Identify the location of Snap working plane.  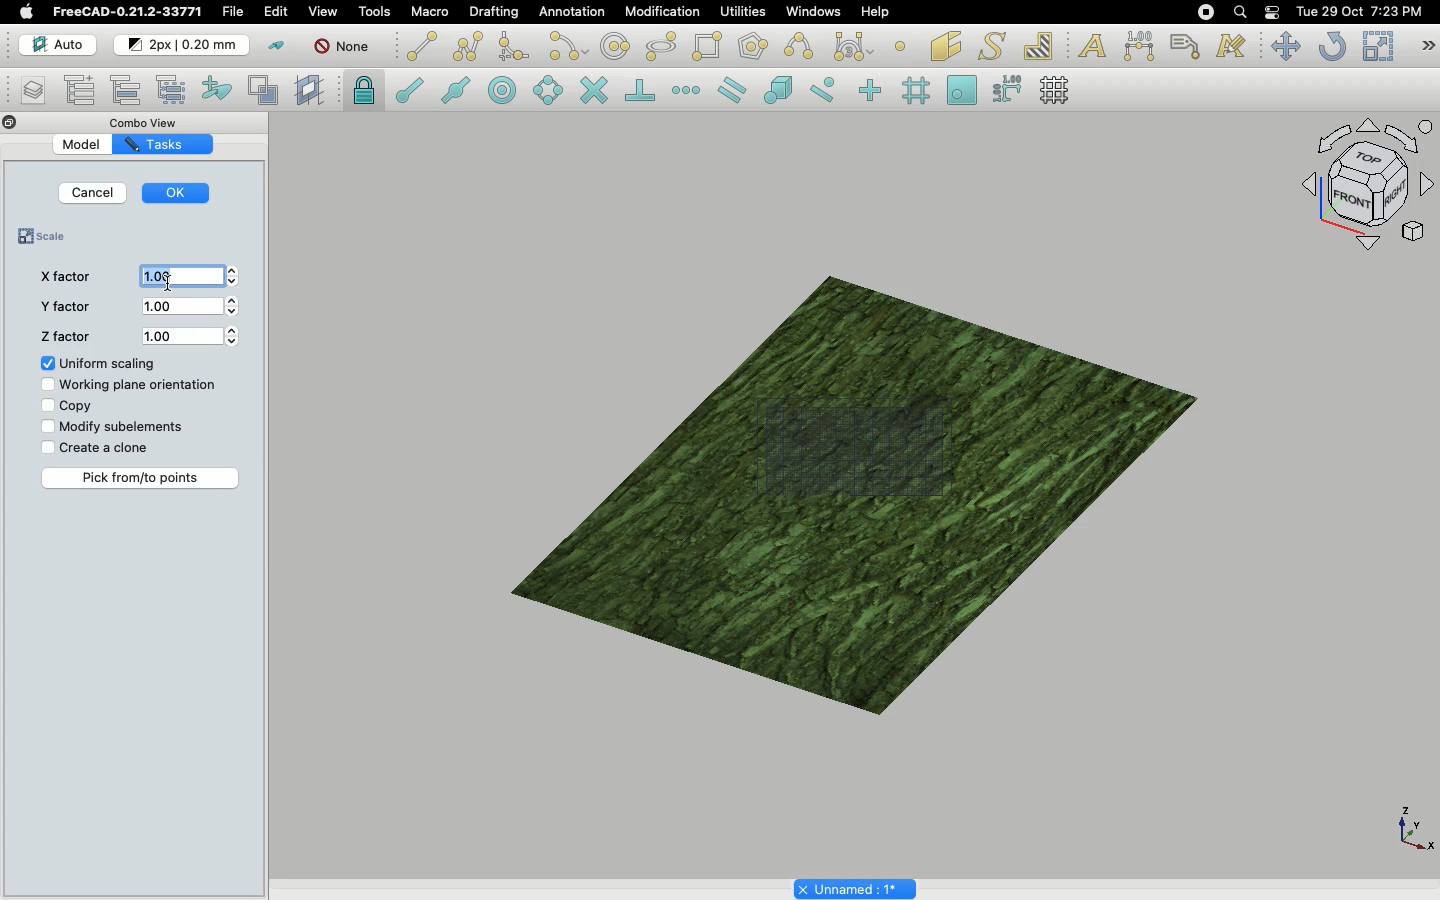
(959, 87).